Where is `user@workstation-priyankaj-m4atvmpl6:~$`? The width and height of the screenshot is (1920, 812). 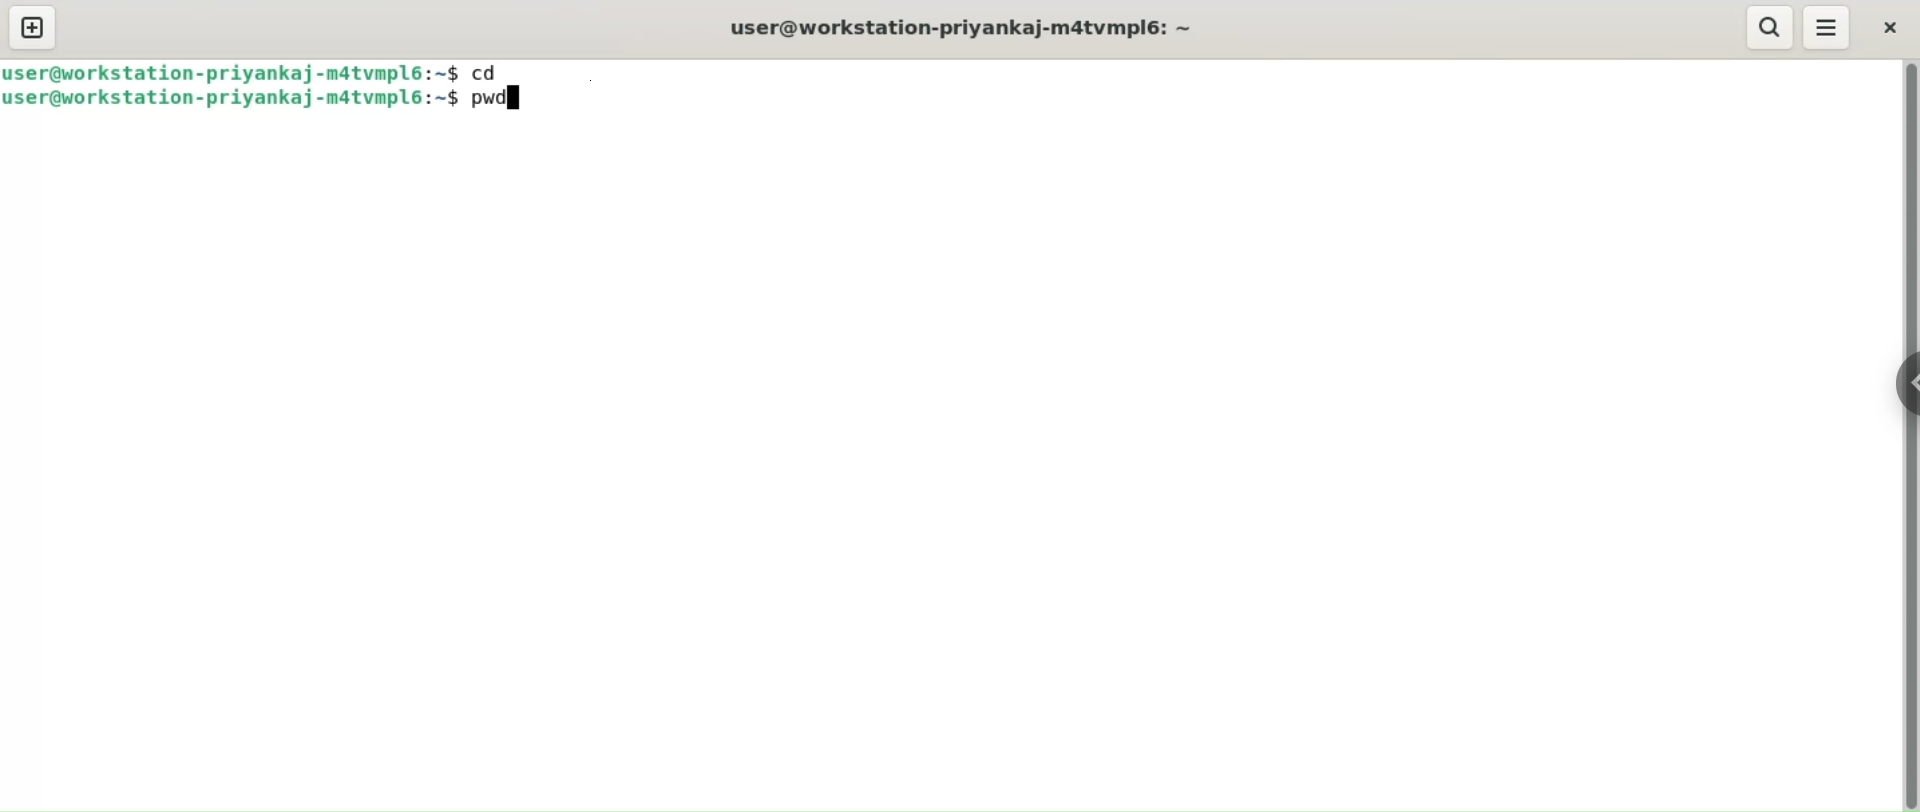
user@workstation-priyankaj-m4atvmpl6:~$ is located at coordinates (231, 100).